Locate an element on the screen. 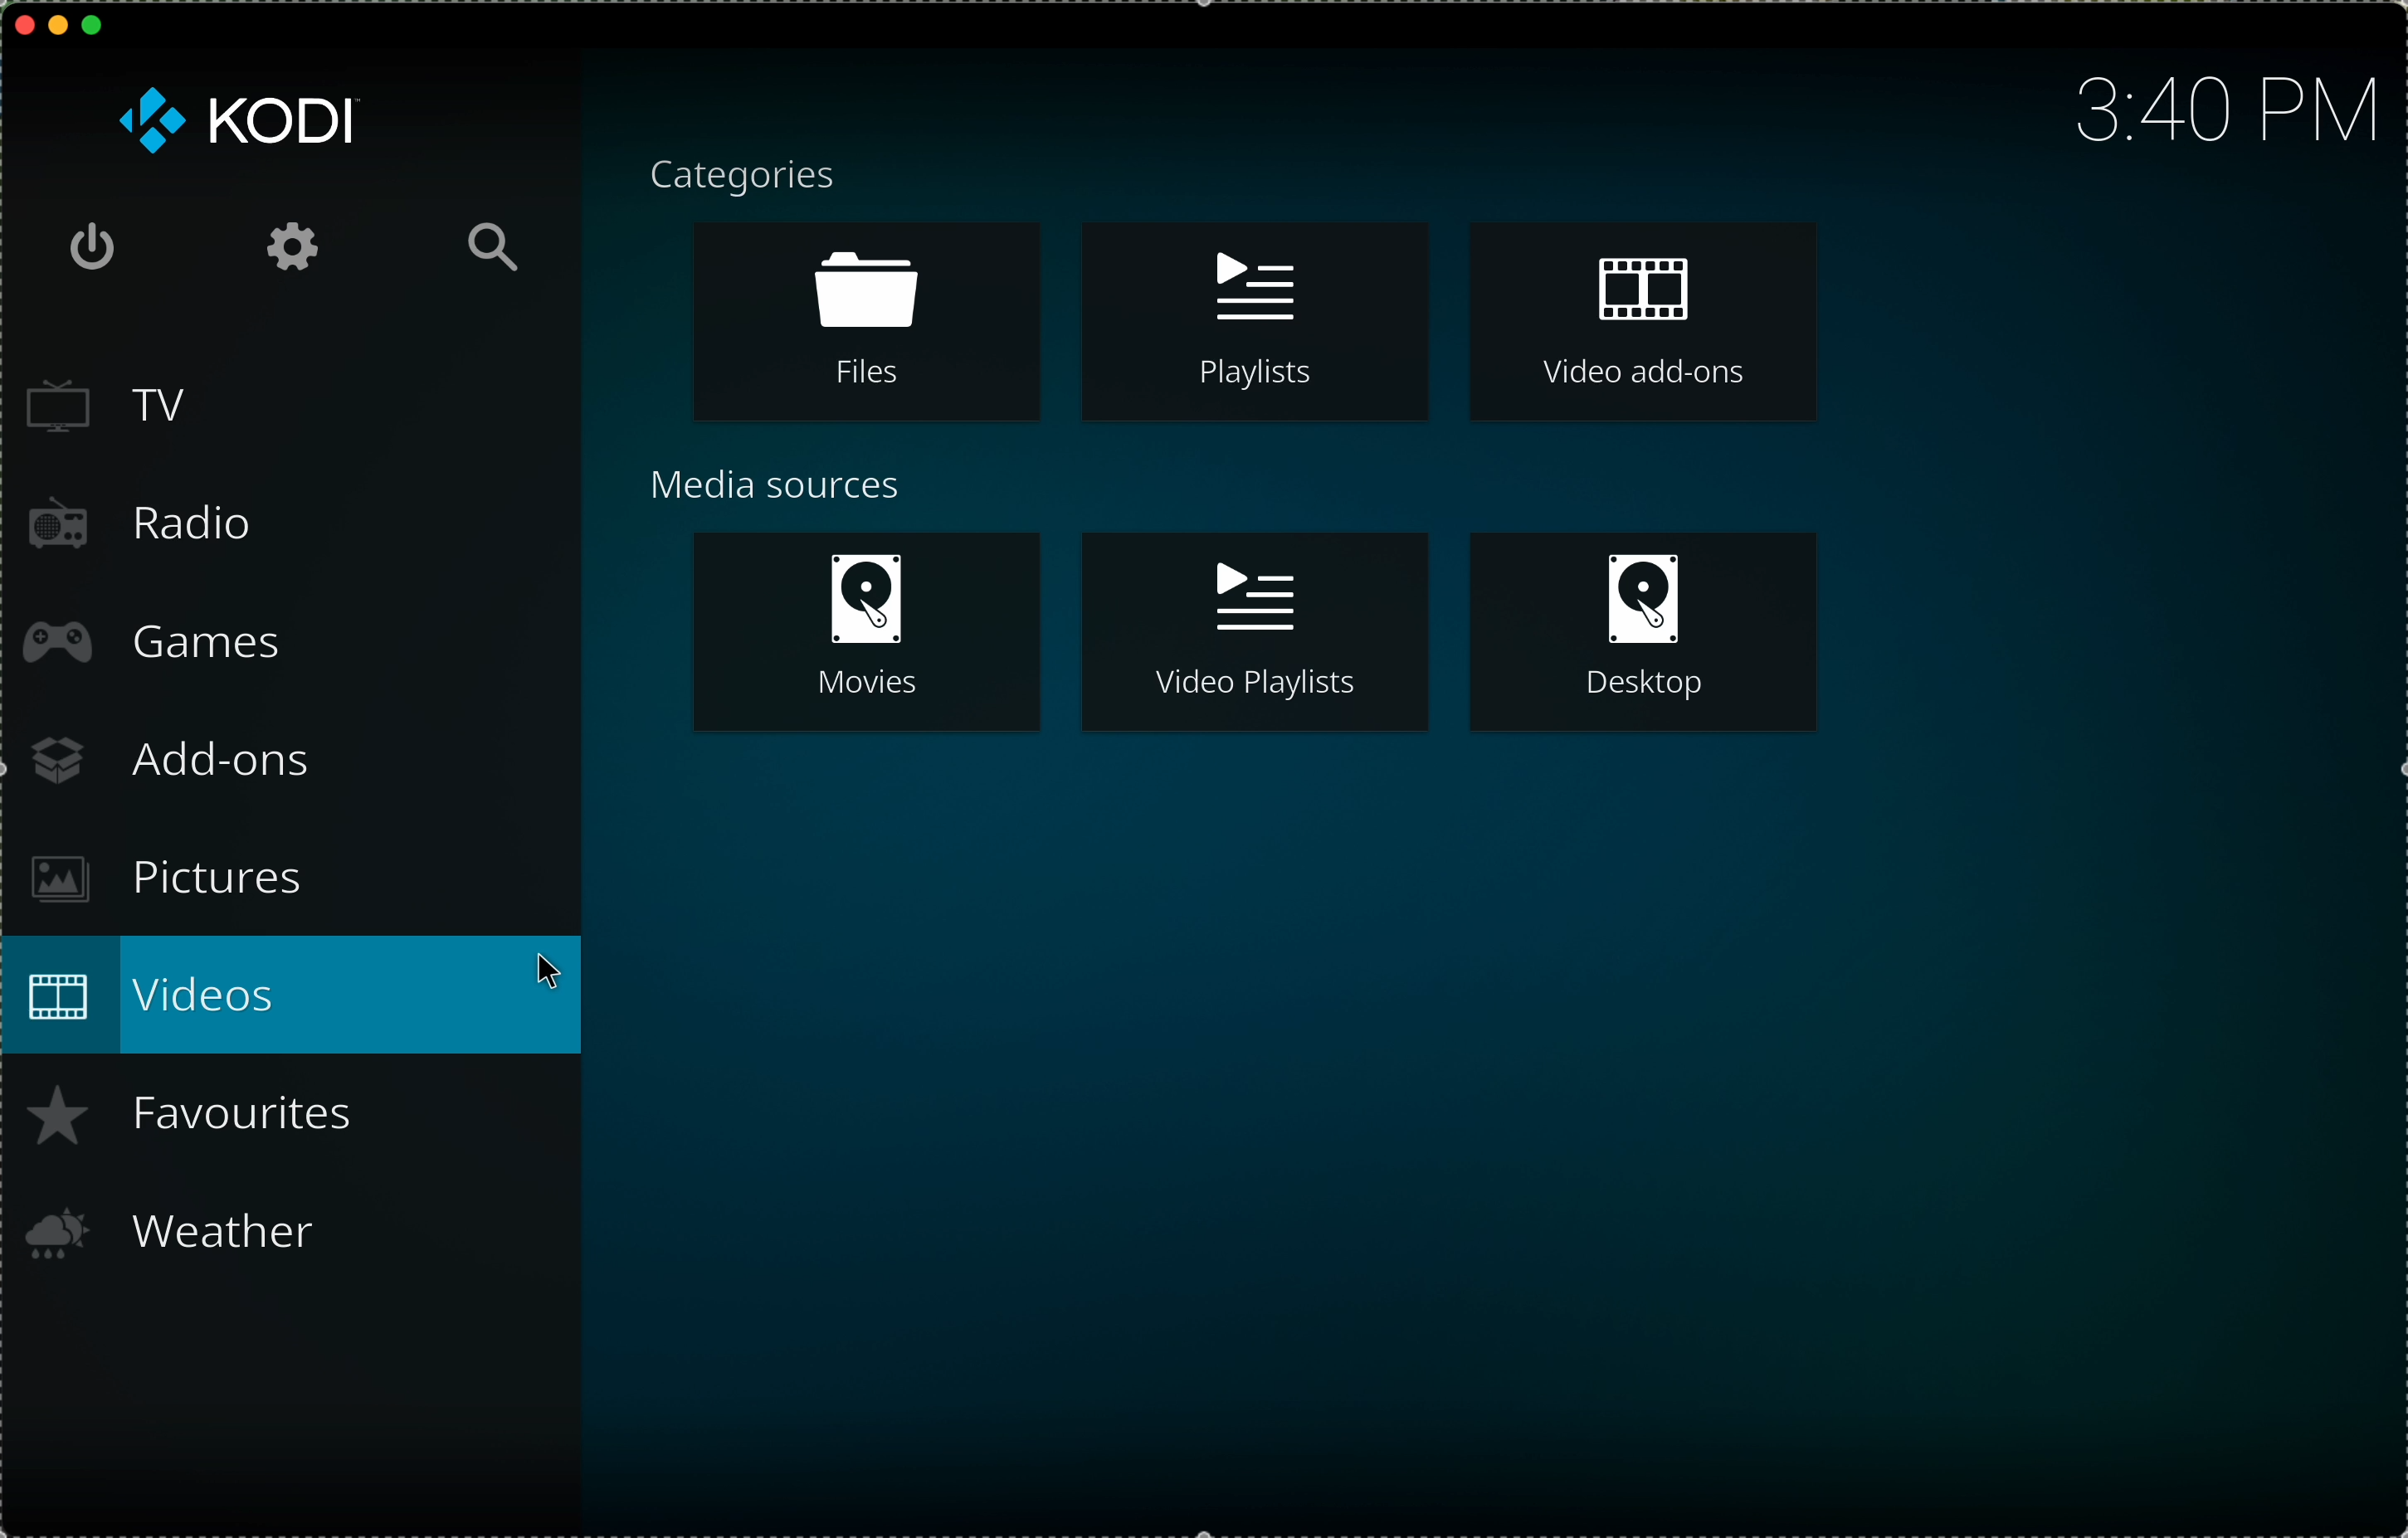  favourites is located at coordinates (203, 1117).